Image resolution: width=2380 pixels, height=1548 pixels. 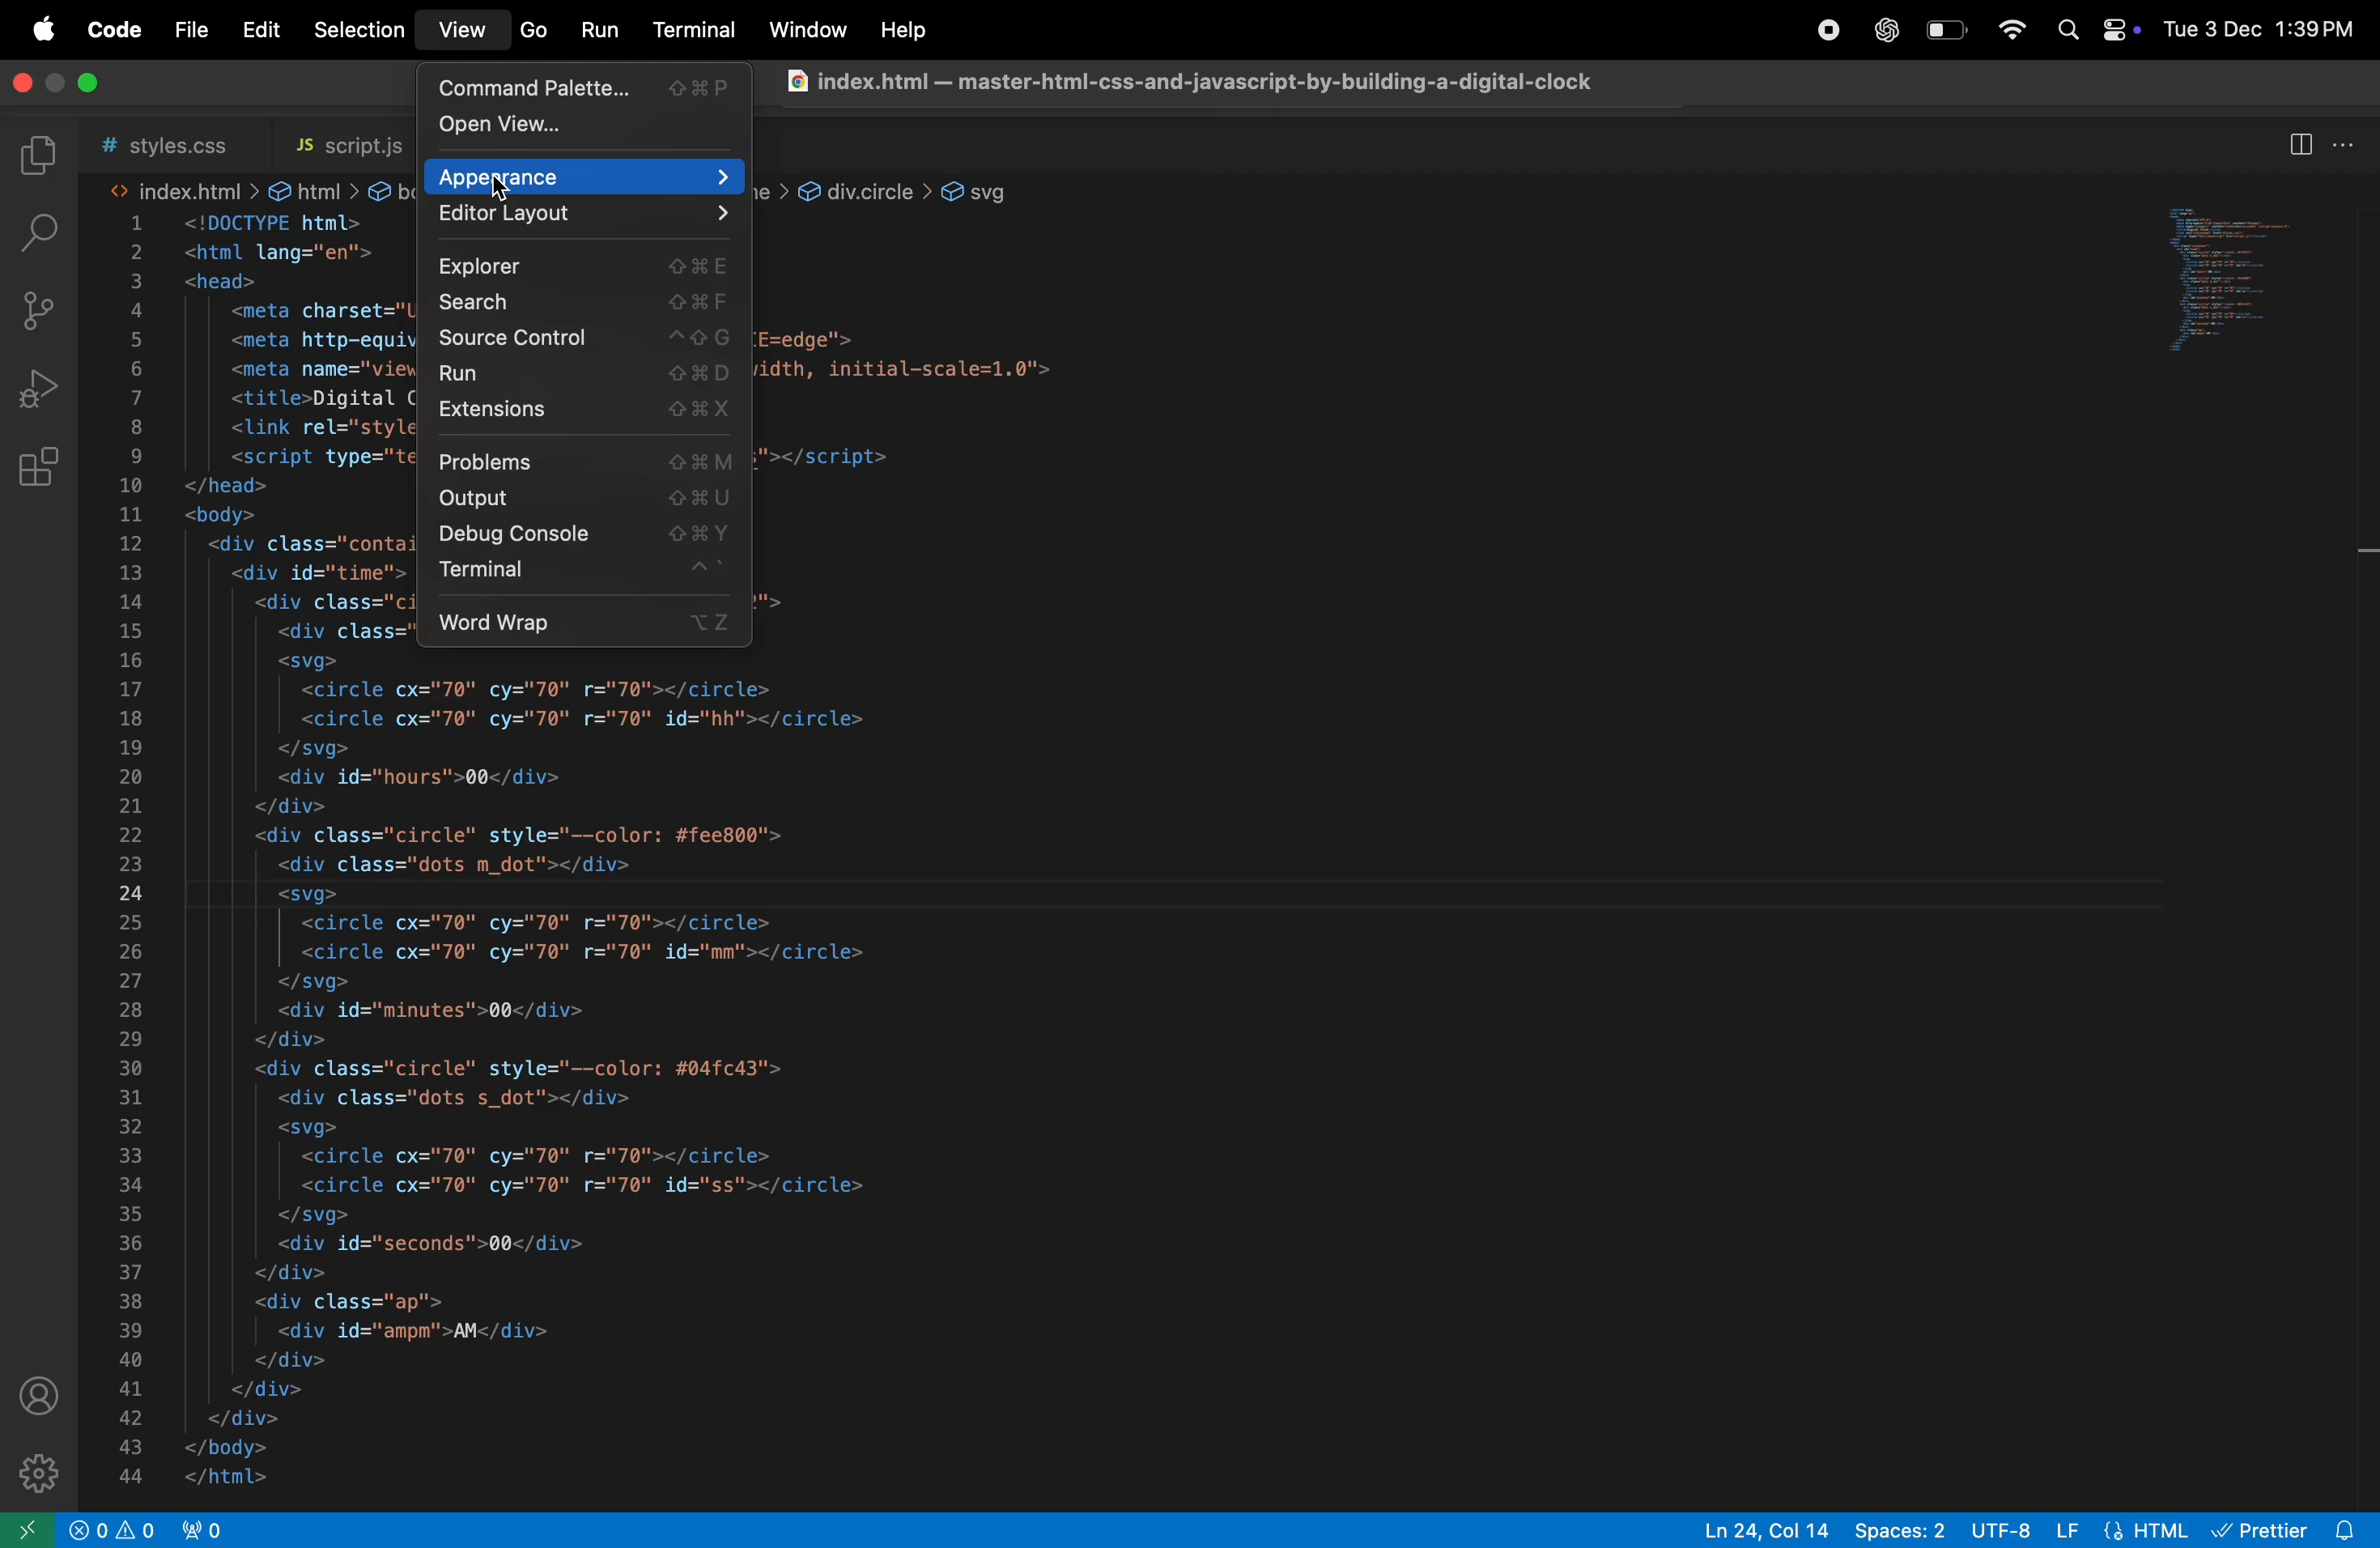 What do you see at coordinates (575, 303) in the screenshot?
I see `search` at bounding box center [575, 303].